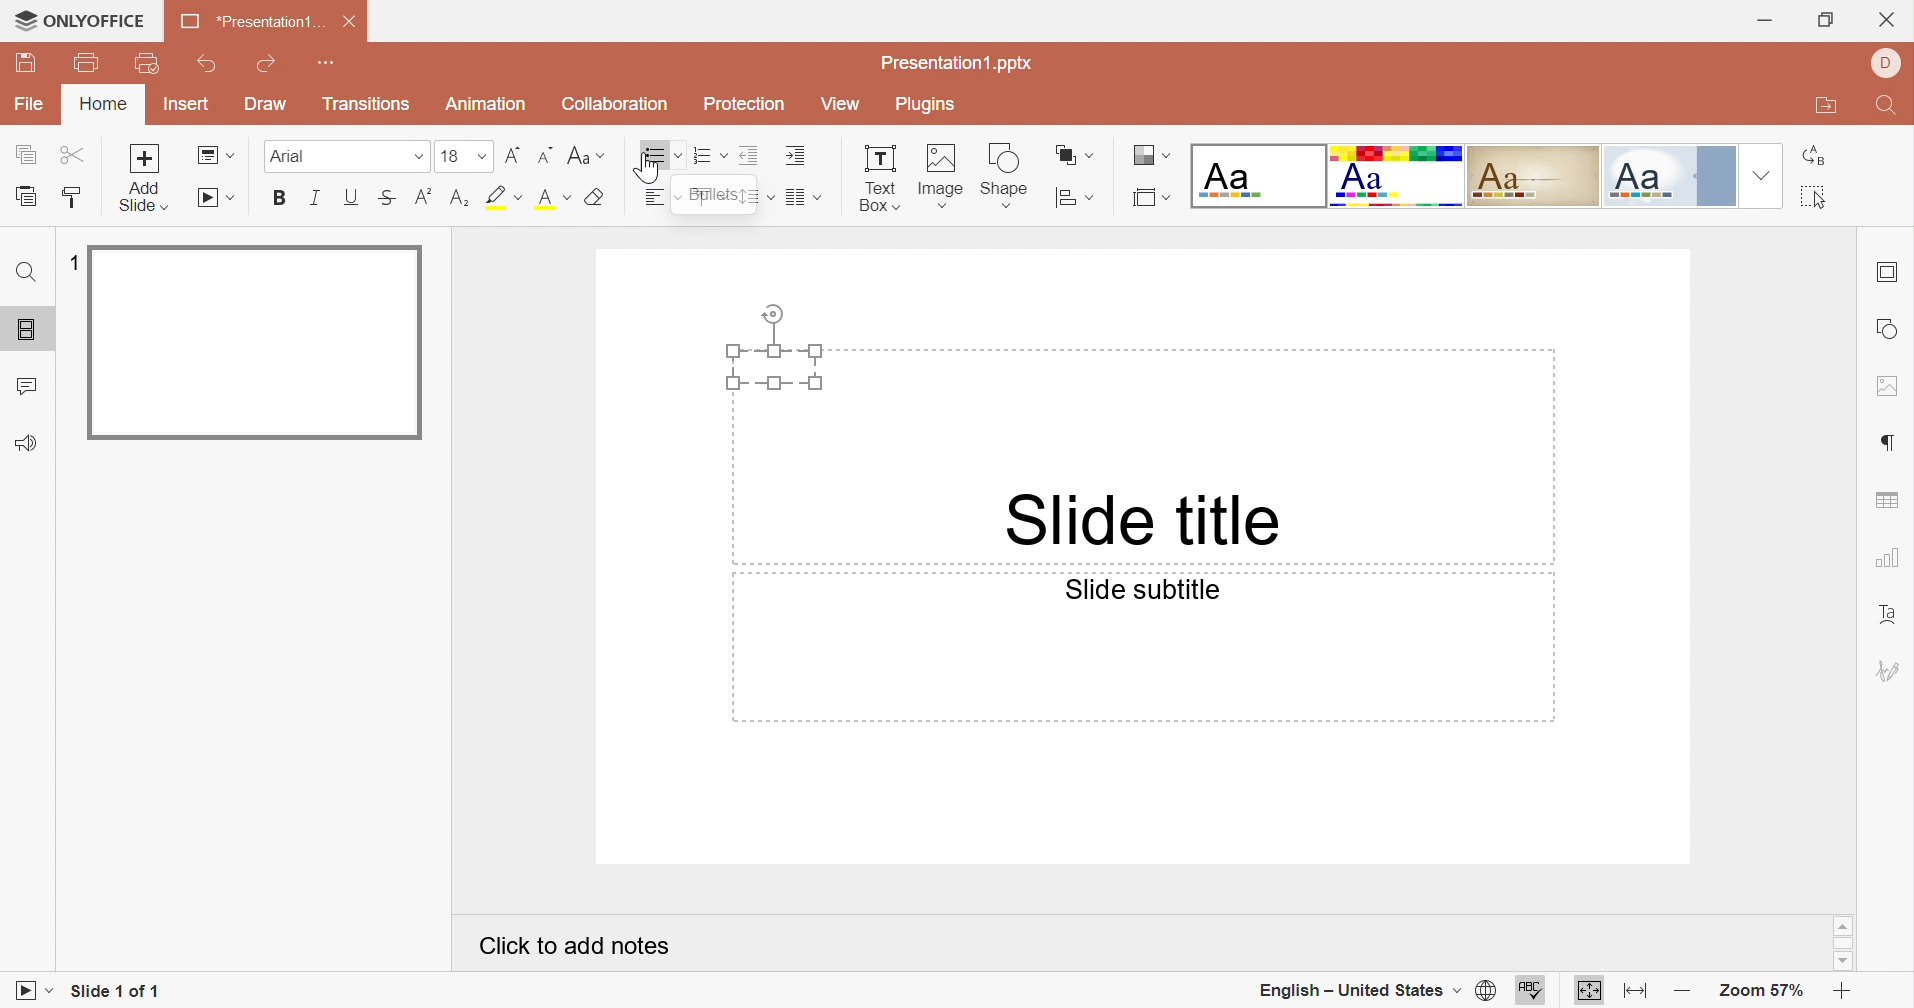  Describe the element at coordinates (575, 942) in the screenshot. I see `Click to add notes` at that location.